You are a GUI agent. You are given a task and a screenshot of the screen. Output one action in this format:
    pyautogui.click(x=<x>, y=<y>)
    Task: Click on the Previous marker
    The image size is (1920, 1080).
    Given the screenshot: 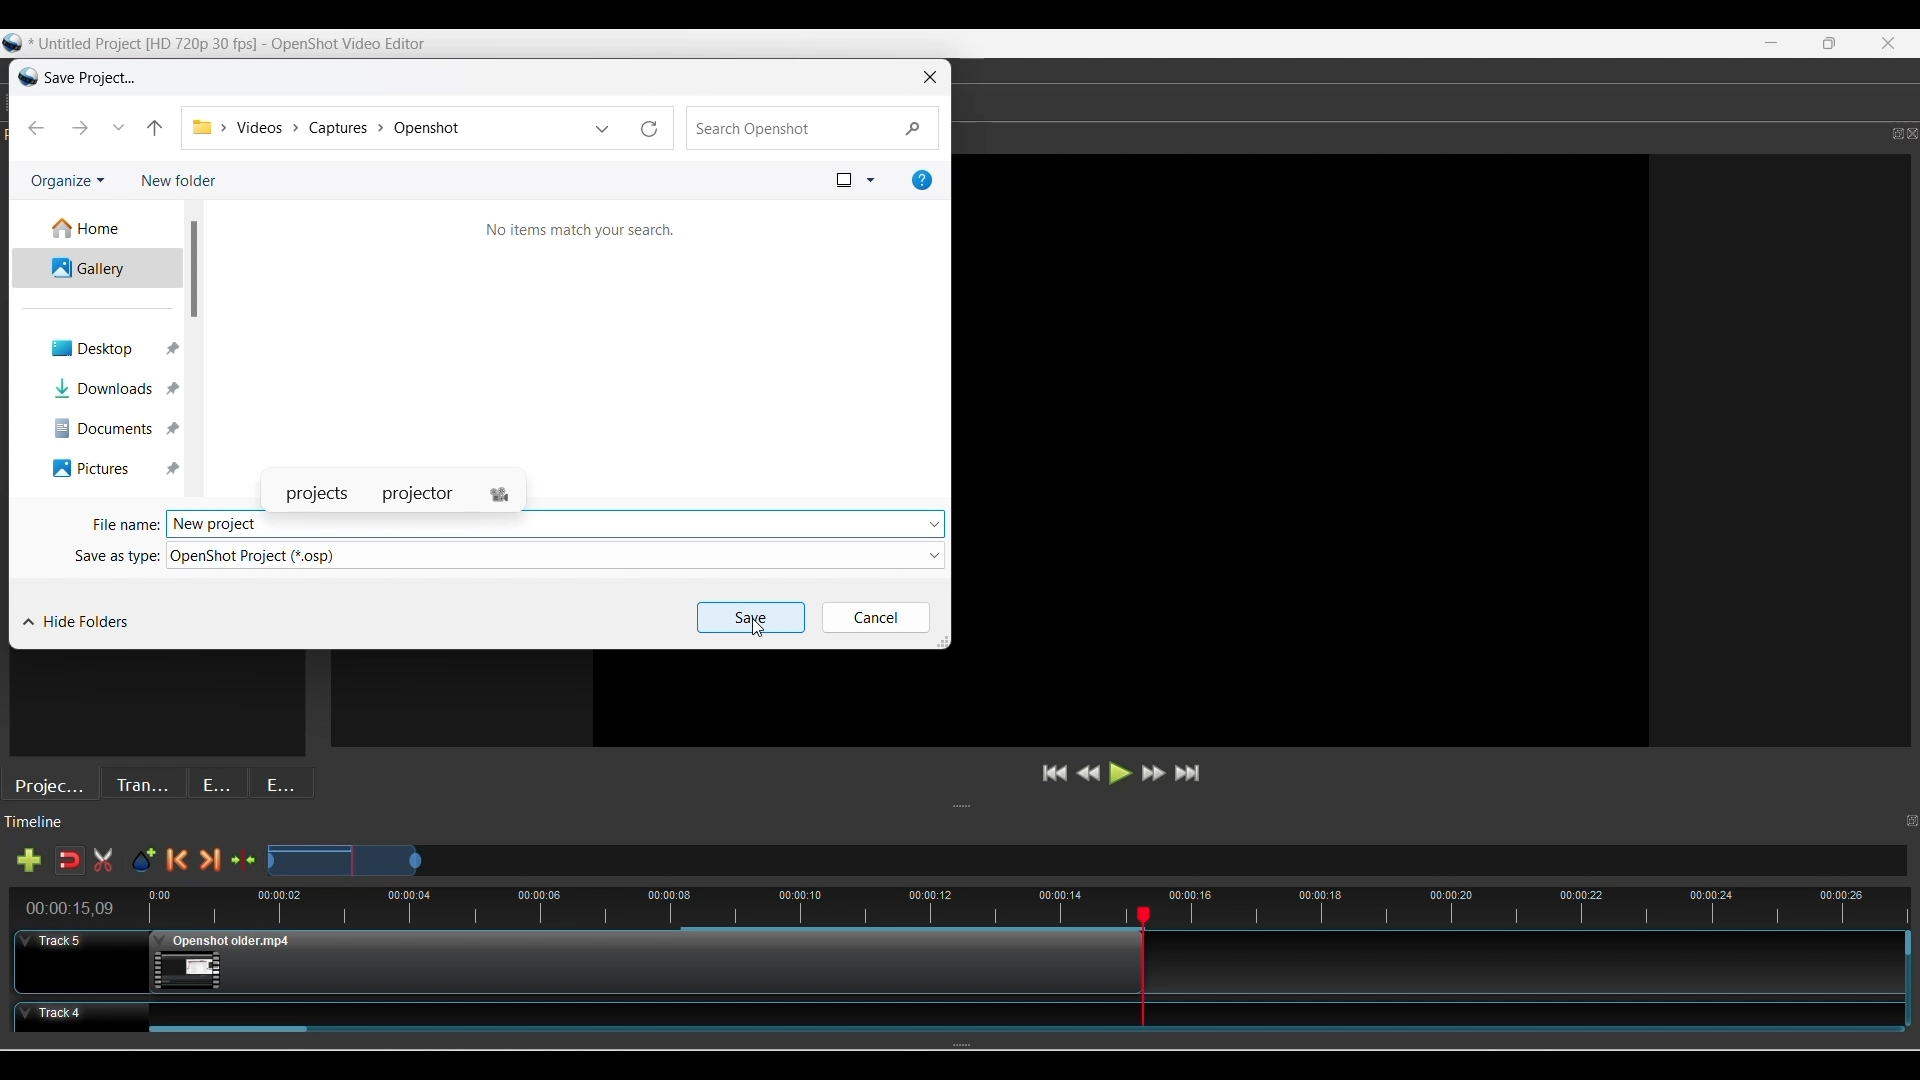 What is the action you would take?
    pyautogui.click(x=176, y=860)
    